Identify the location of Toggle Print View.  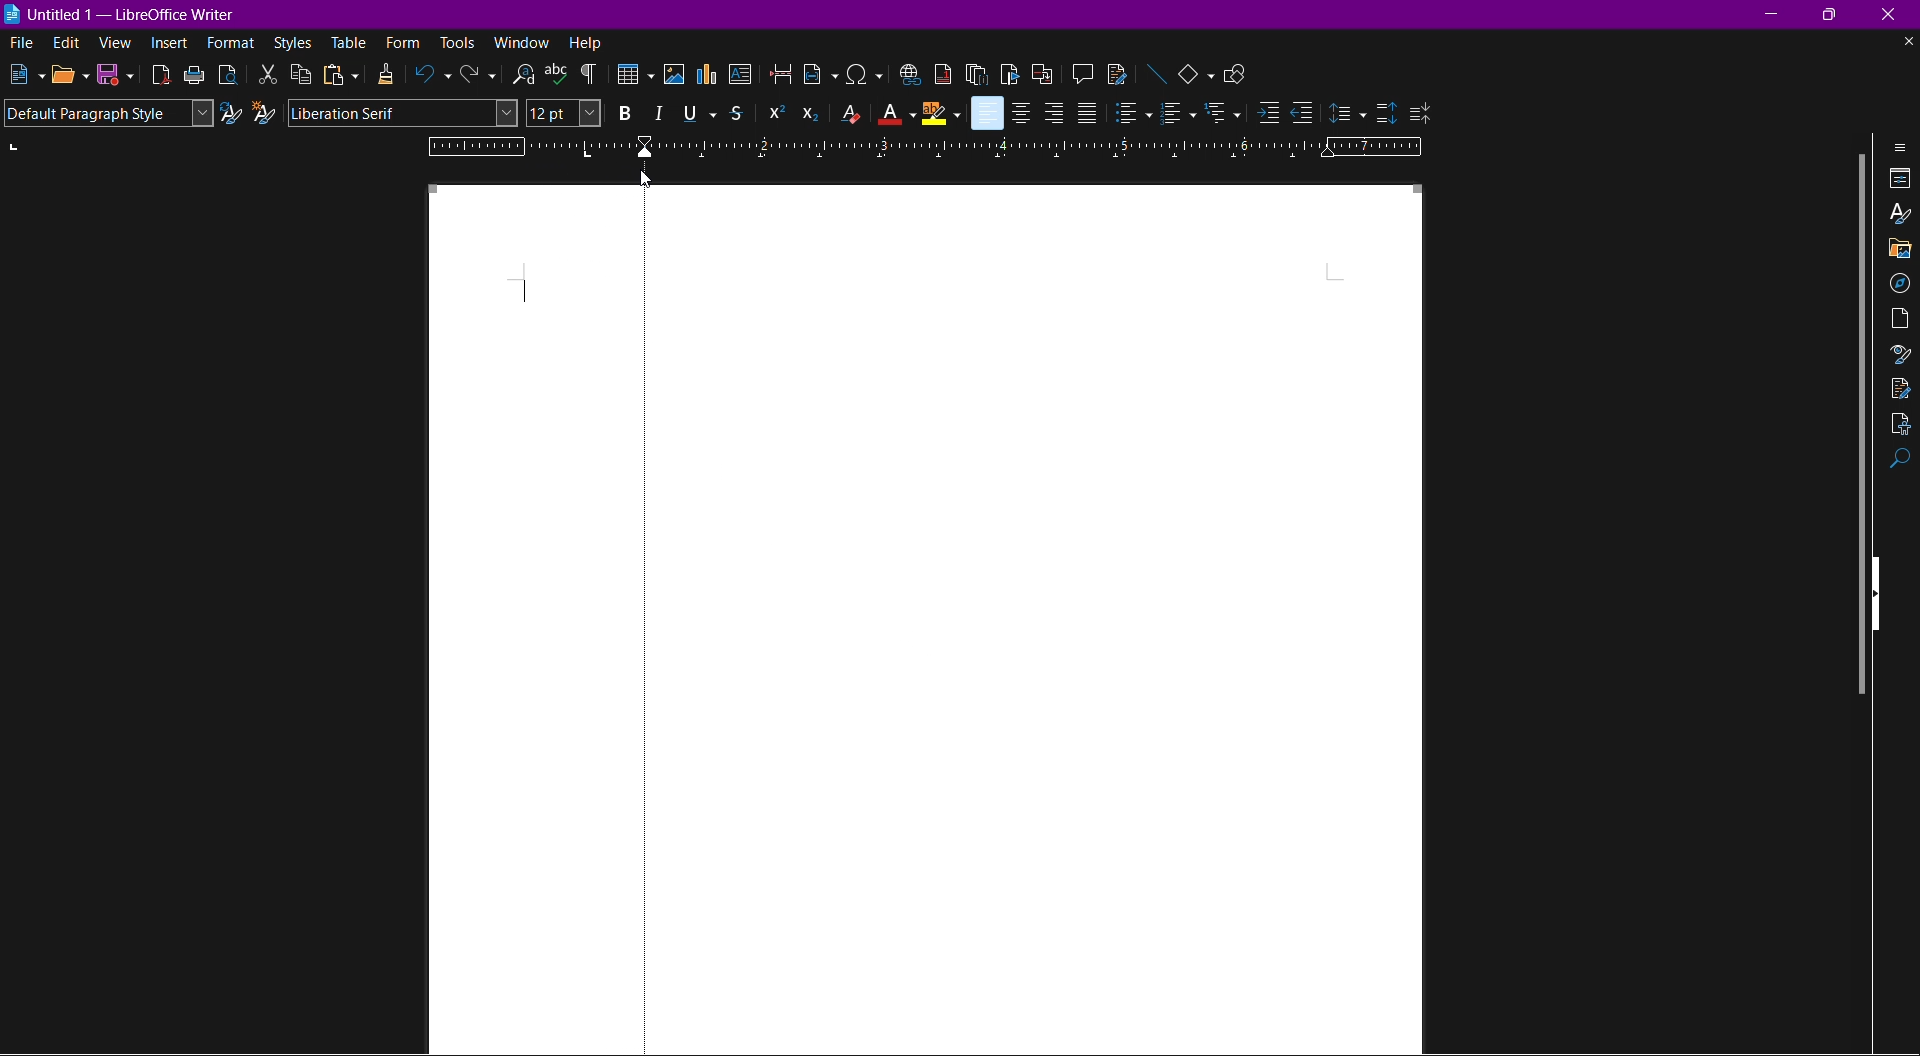
(226, 74).